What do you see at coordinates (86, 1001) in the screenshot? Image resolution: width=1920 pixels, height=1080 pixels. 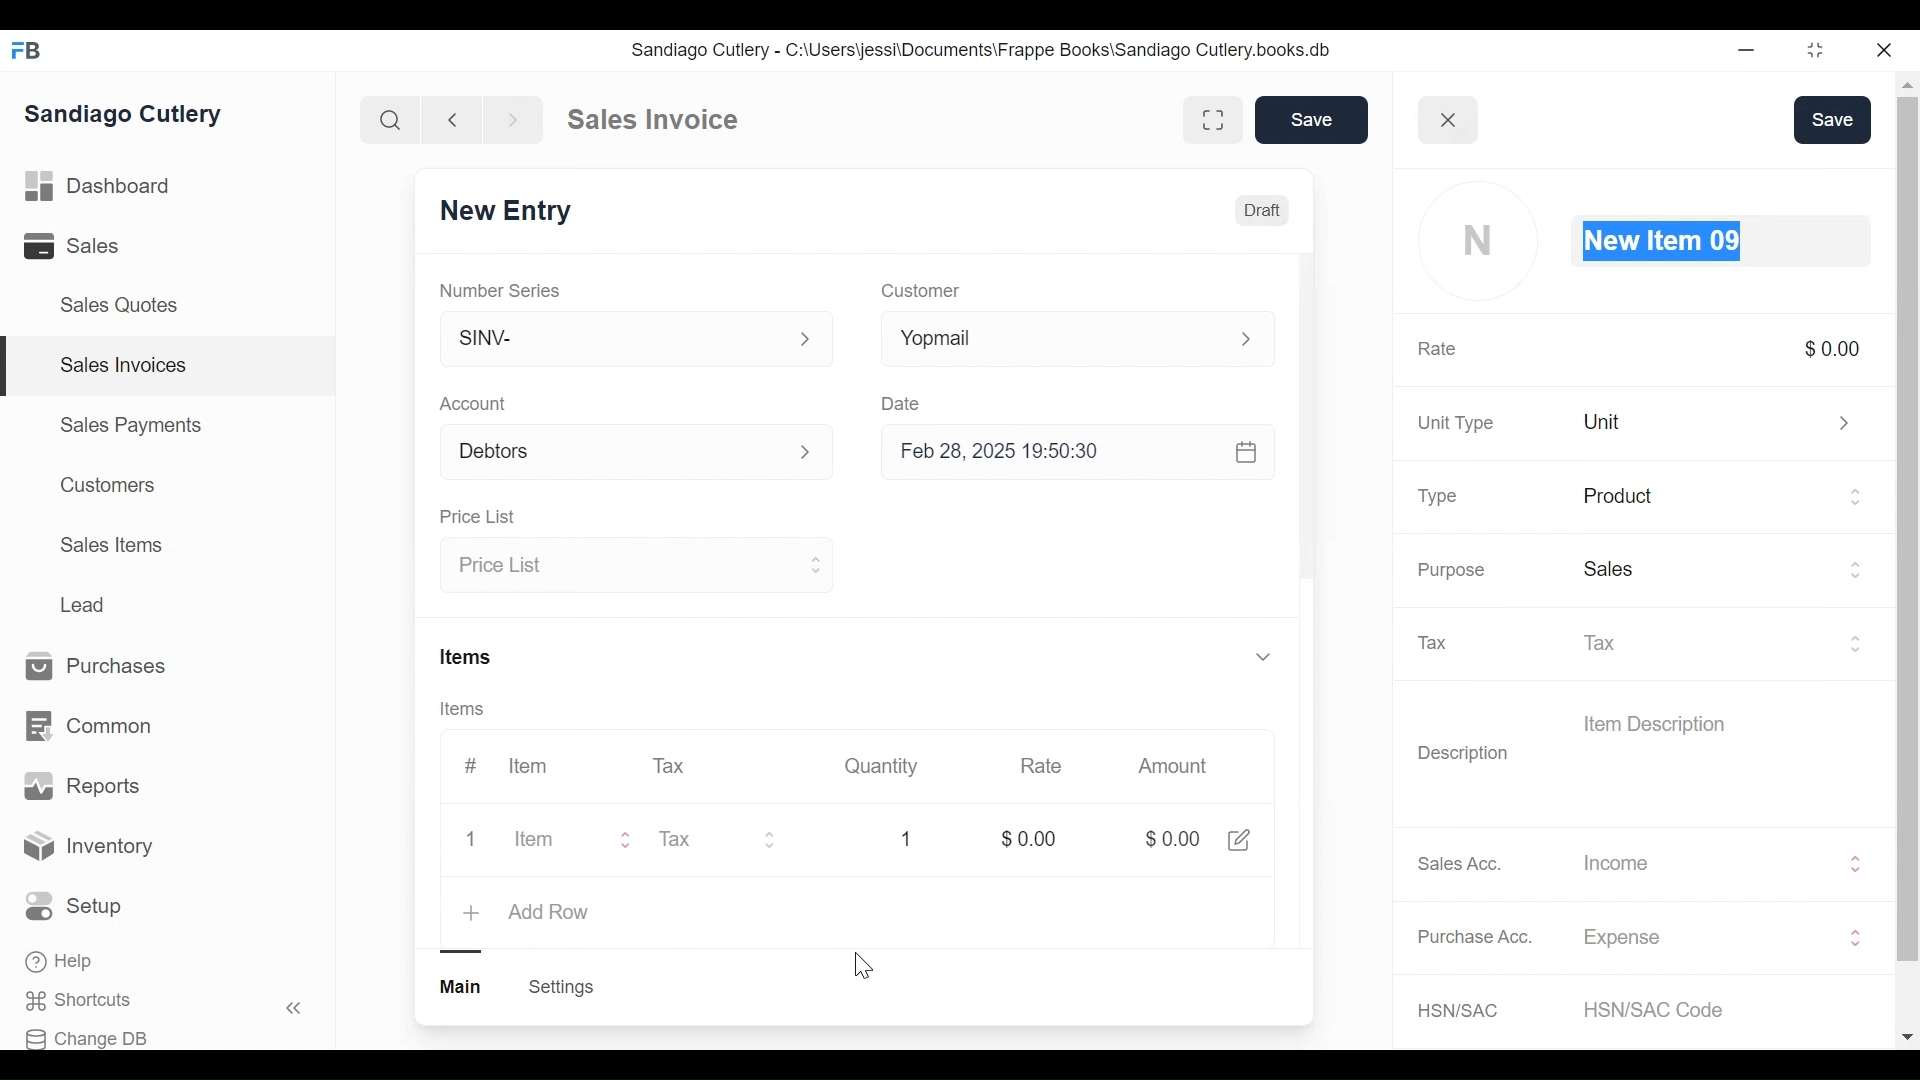 I see `Shortcuts` at bounding box center [86, 1001].